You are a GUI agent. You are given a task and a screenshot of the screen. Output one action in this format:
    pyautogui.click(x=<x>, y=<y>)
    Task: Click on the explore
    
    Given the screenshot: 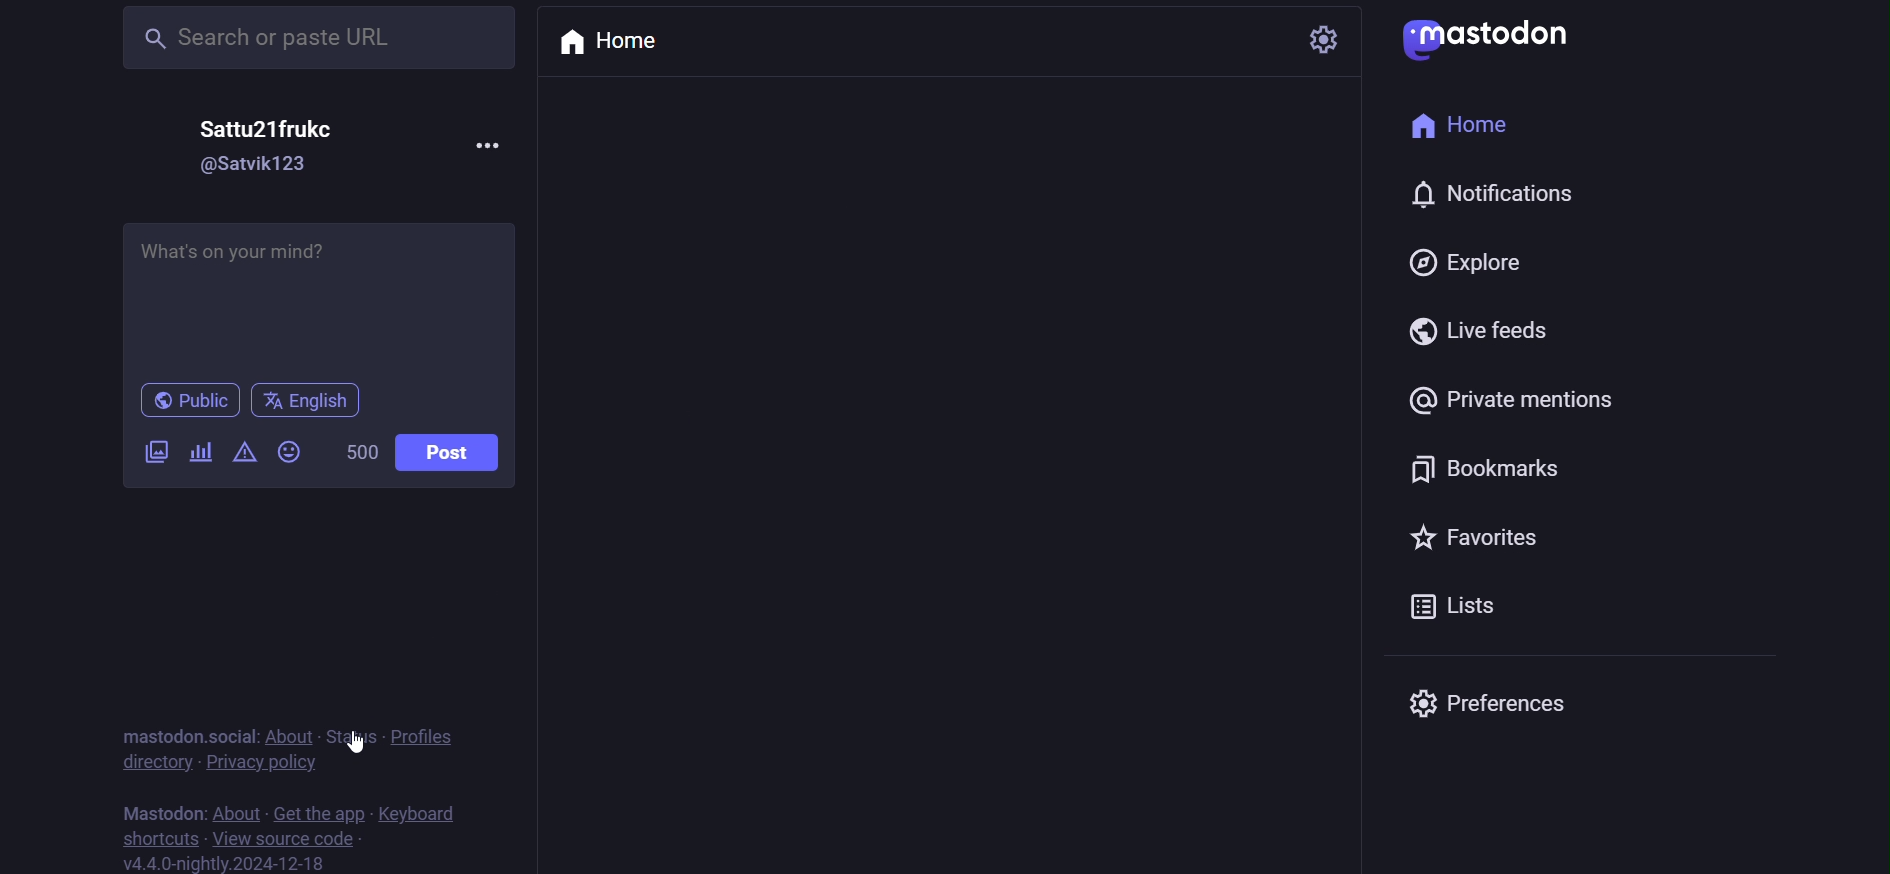 What is the action you would take?
    pyautogui.click(x=1463, y=259)
    